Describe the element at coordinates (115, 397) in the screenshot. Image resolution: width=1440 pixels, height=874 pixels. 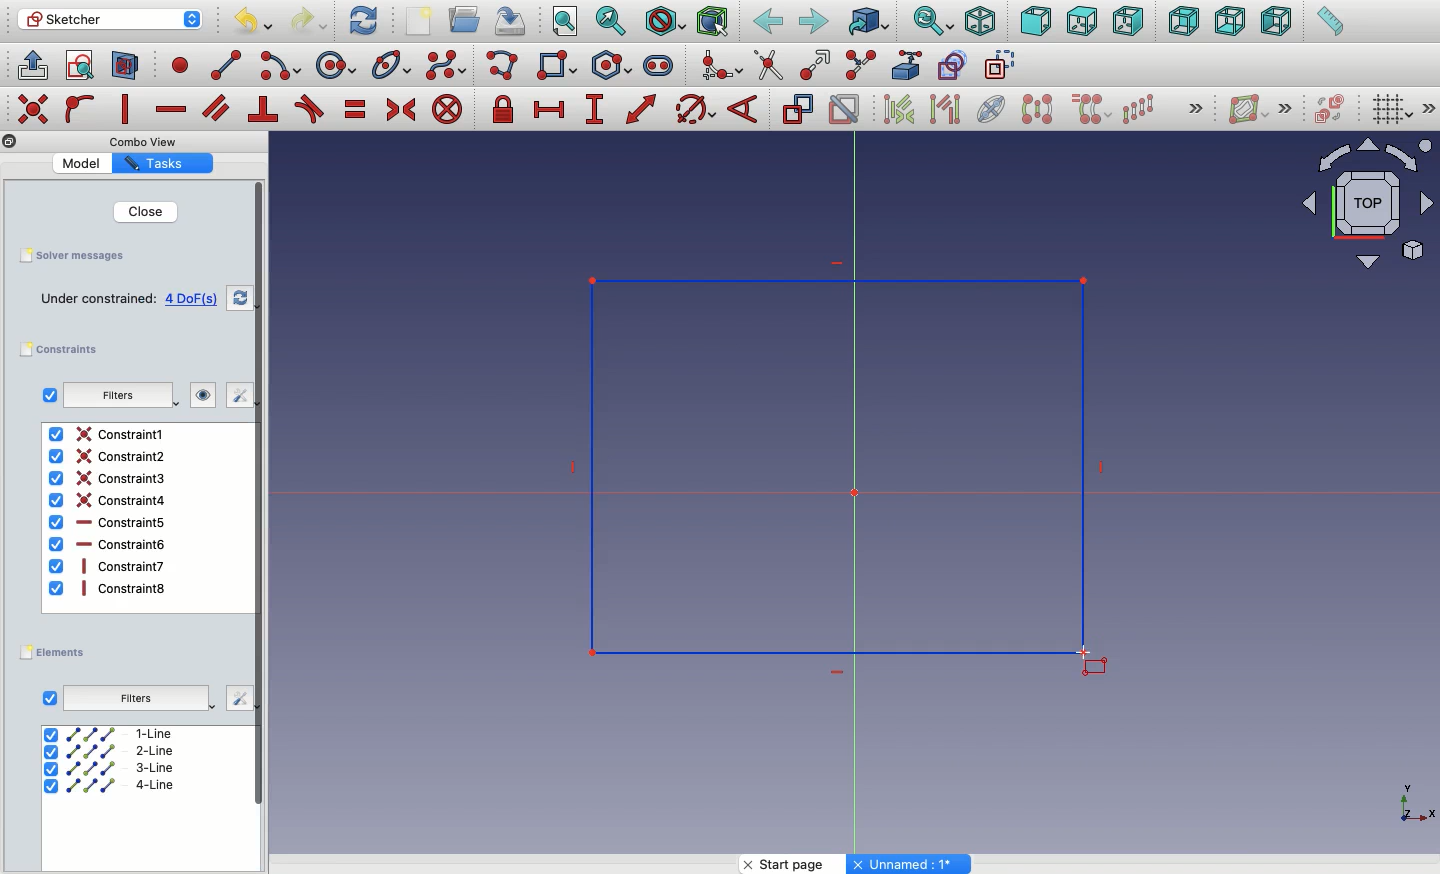
I see `filters` at that location.